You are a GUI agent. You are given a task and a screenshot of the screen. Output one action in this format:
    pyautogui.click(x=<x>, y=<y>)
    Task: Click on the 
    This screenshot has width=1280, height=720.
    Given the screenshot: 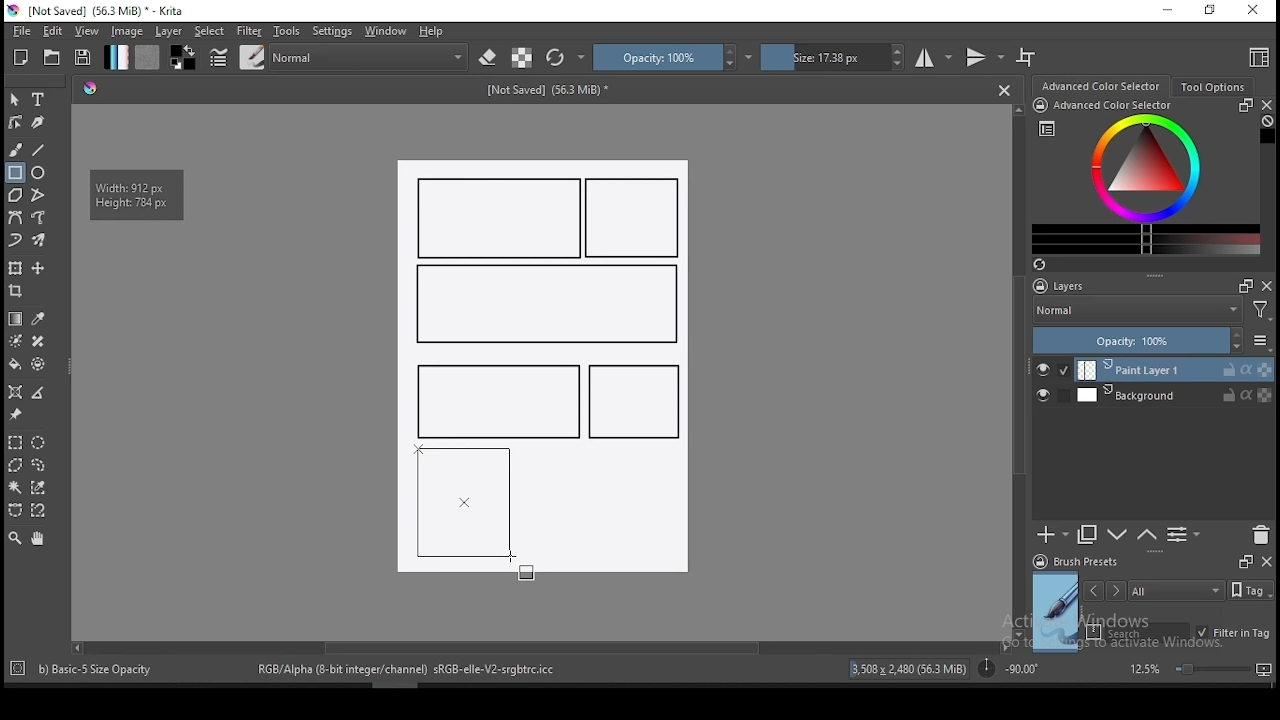 What is the action you would take?
    pyautogui.click(x=985, y=55)
    